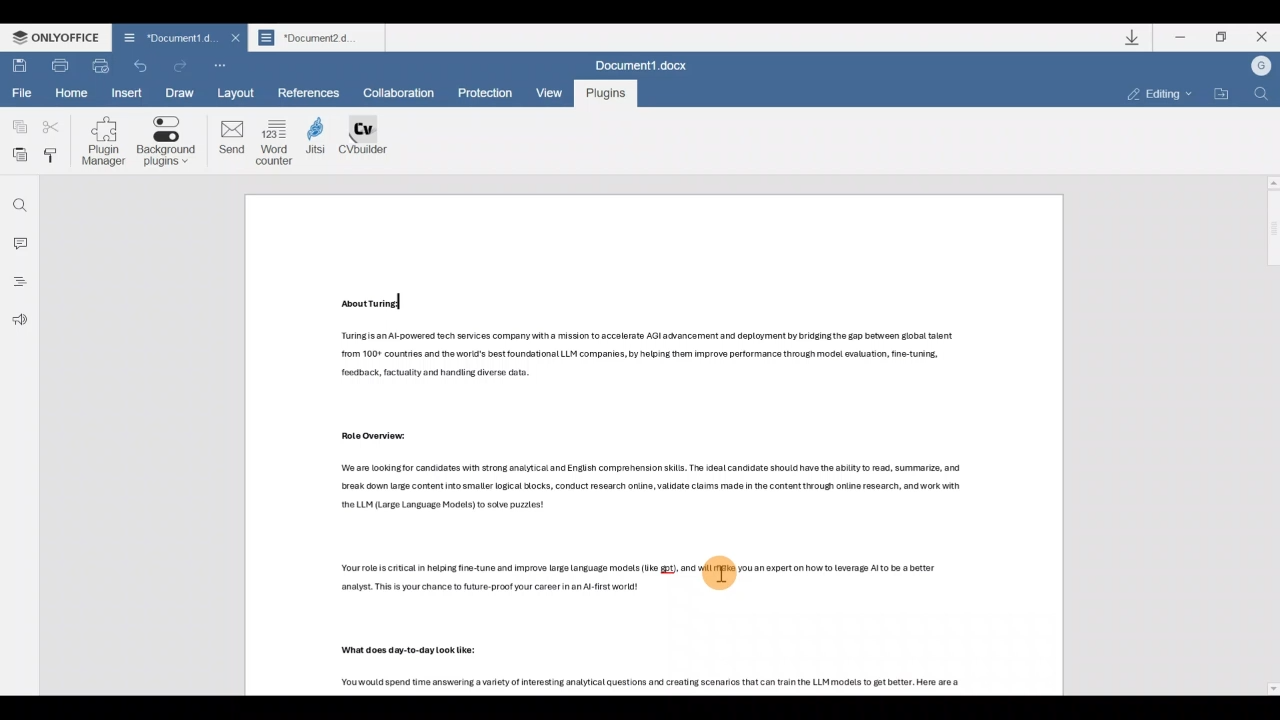 The width and height of the screenshot is (1280, 720). Describe the element at coordinates (646, 64) in the screenshot. I see `Document1.docx` at that location.